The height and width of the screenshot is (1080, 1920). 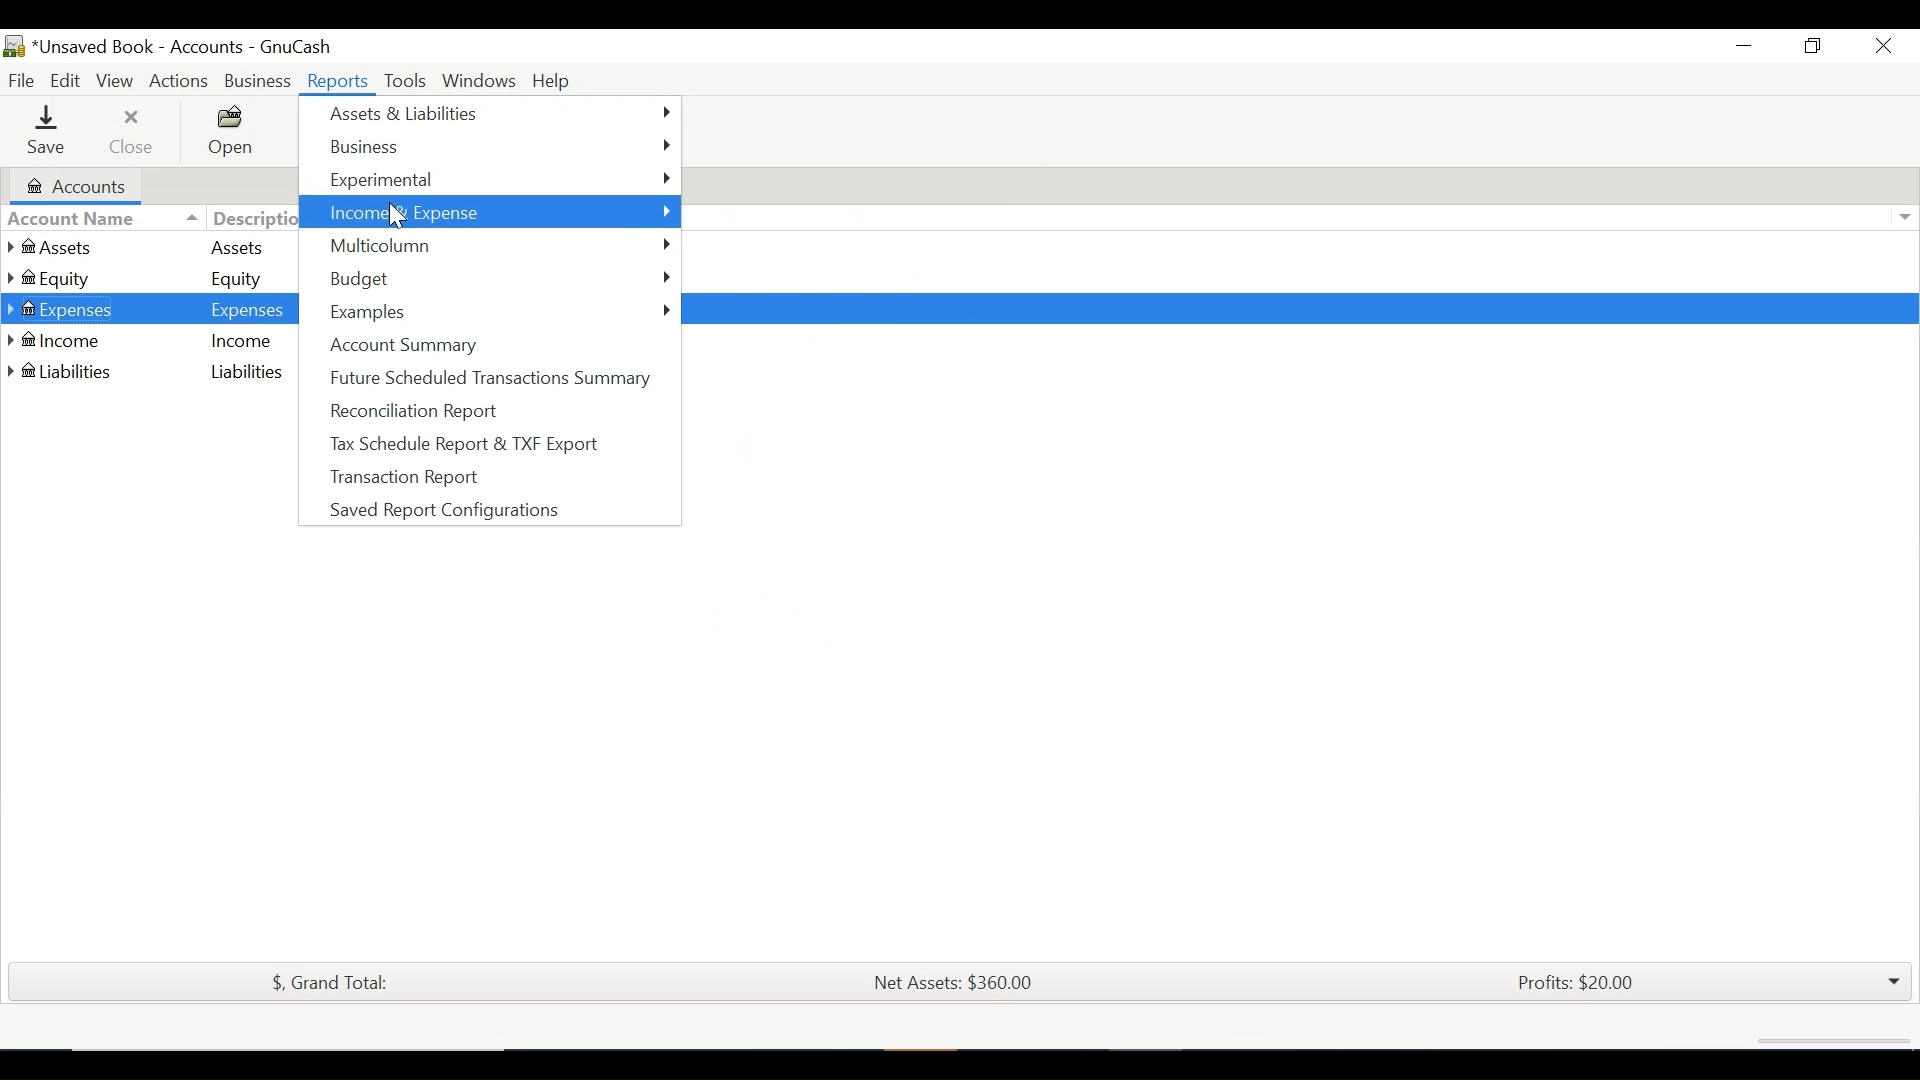 What do you see at coordinates (479, 80) in the screenshot?
I see `Windows` at bounding box center [479, 80].